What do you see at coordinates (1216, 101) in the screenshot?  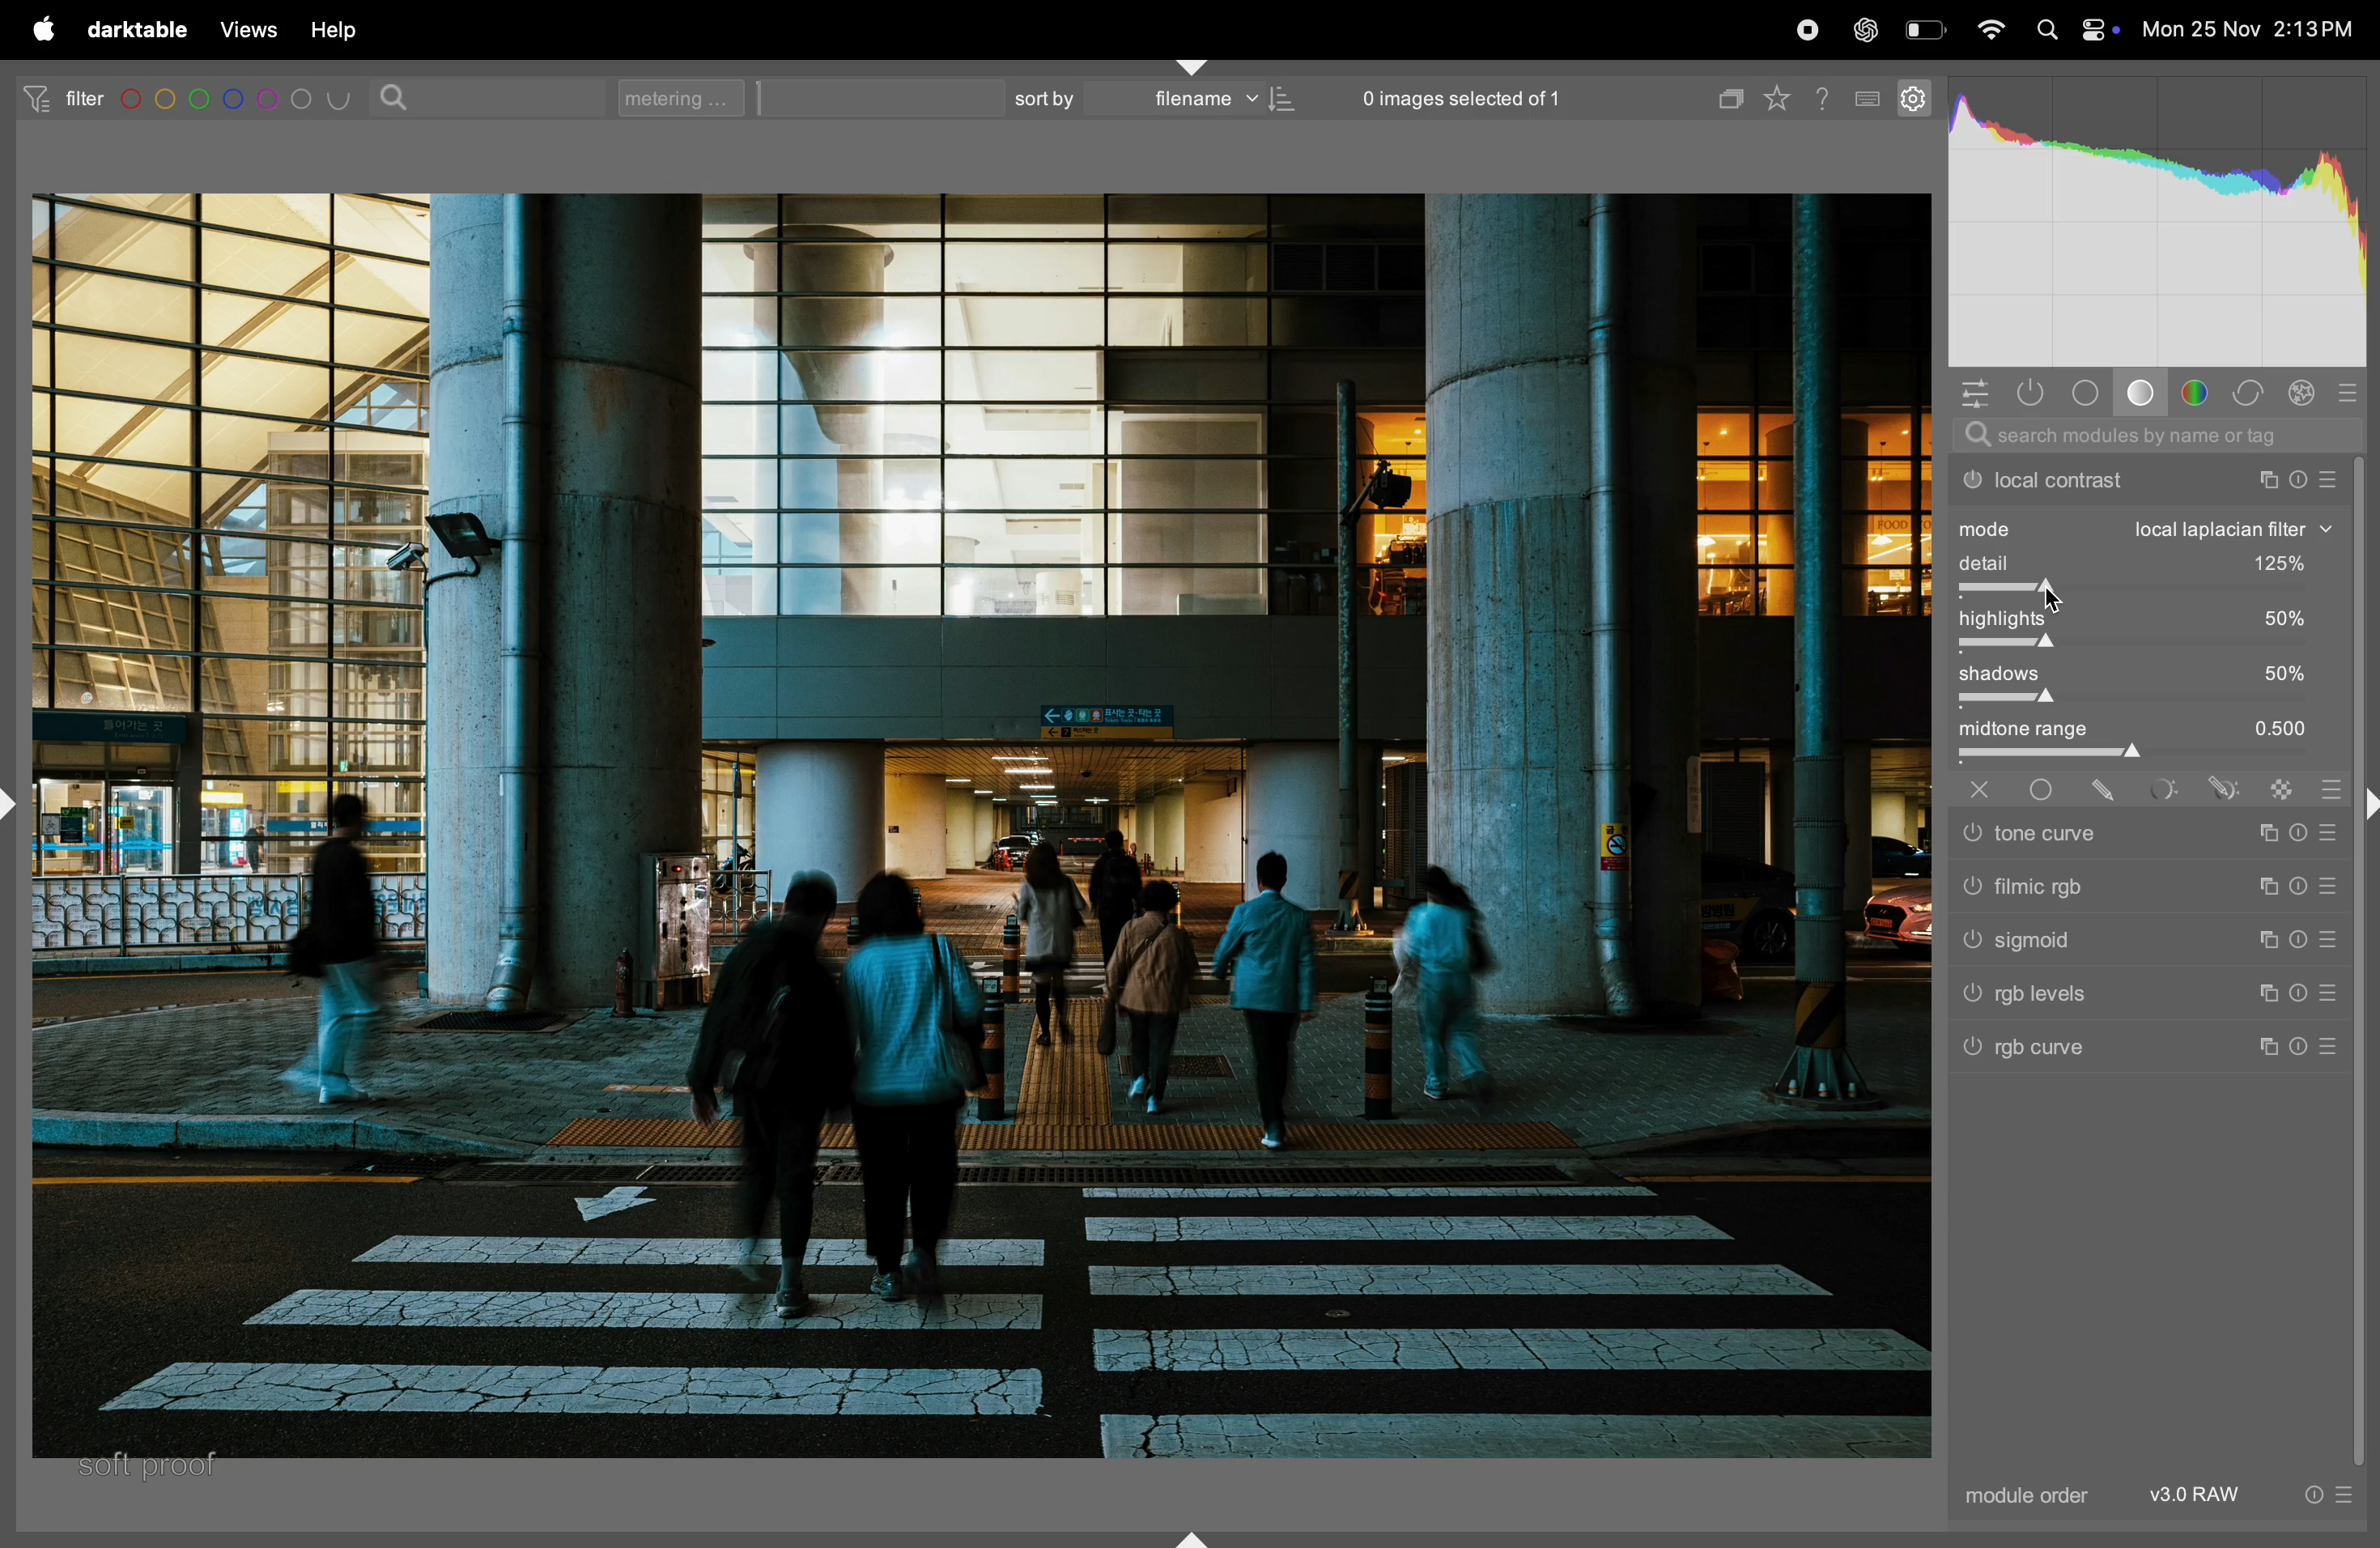 I see `filename` at bounding box center [1216, 101].